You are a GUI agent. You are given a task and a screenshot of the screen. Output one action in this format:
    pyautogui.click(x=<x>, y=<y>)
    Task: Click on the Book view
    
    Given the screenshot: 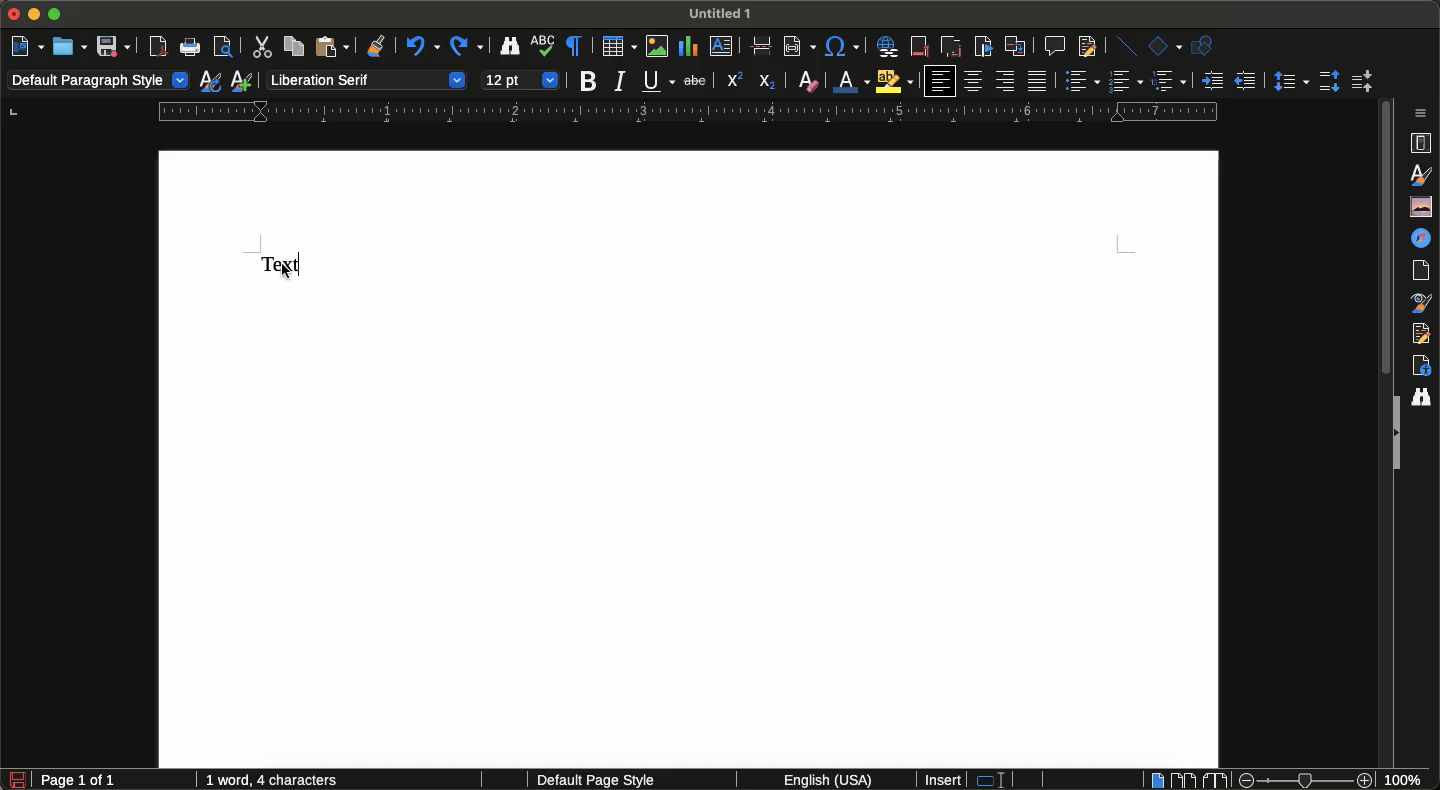 What is the action you would take?
    pyautogui.click(x=1213, y=780)
    